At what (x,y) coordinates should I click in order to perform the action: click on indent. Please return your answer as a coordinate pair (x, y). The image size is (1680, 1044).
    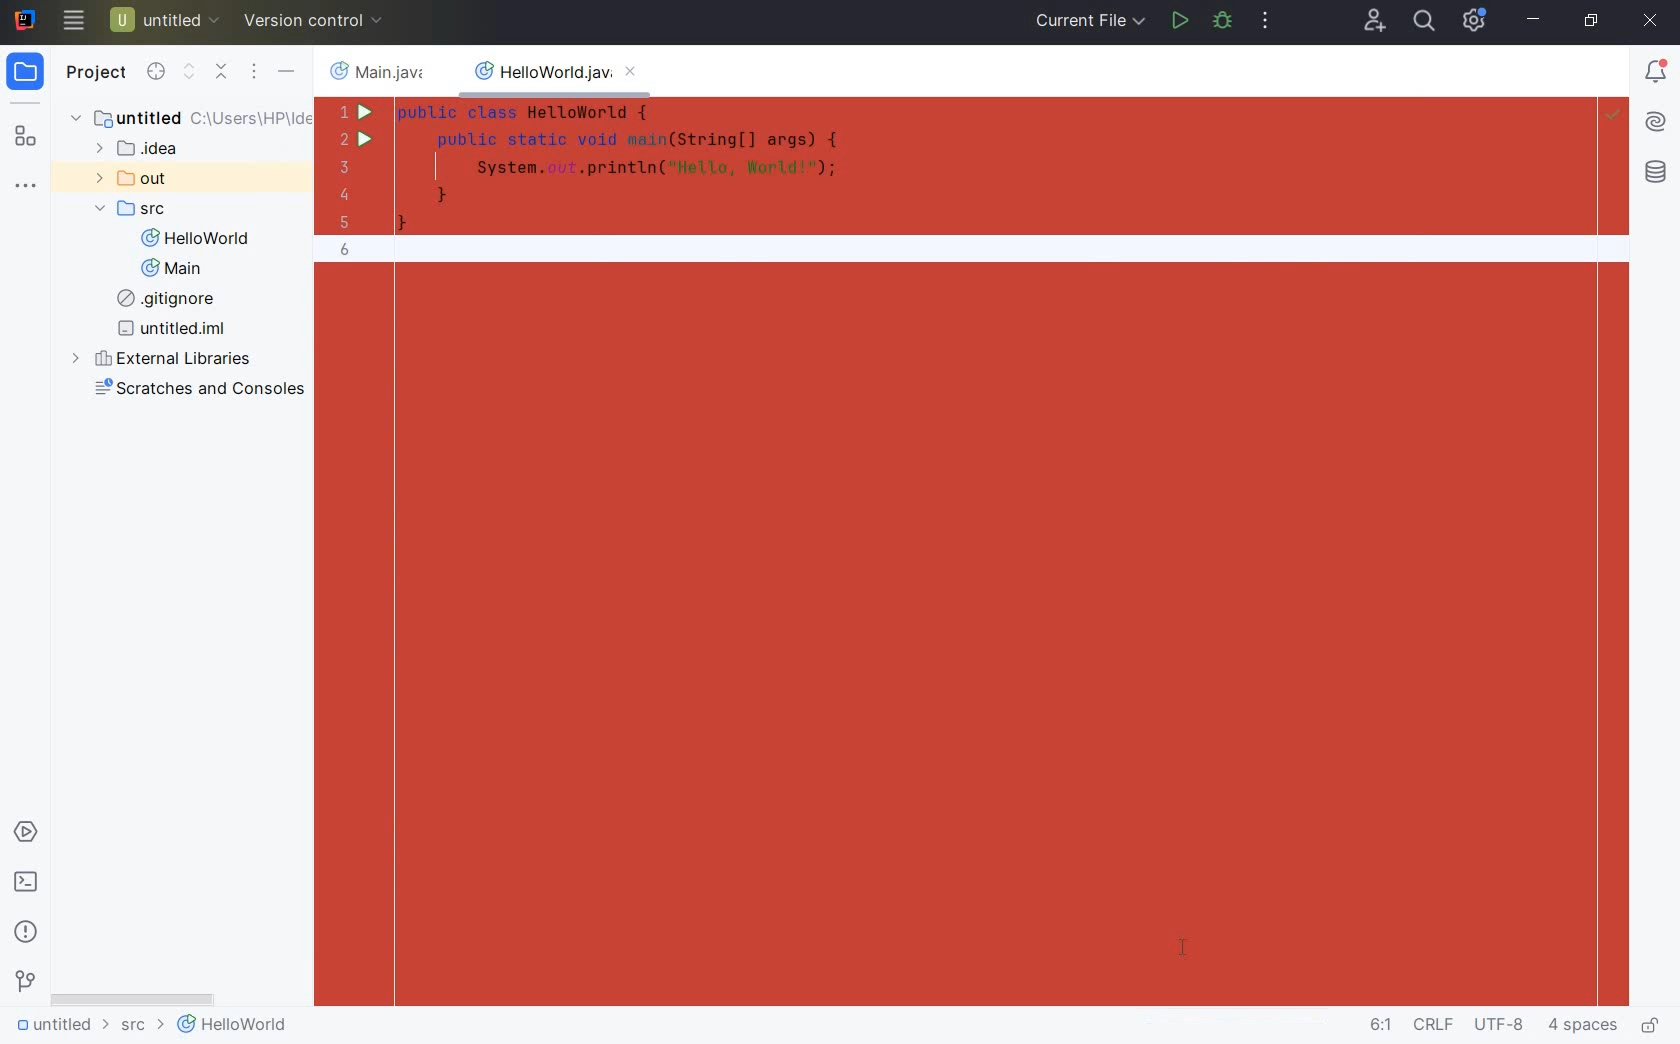
    Looking at the image, I should click on (1583, 1028).